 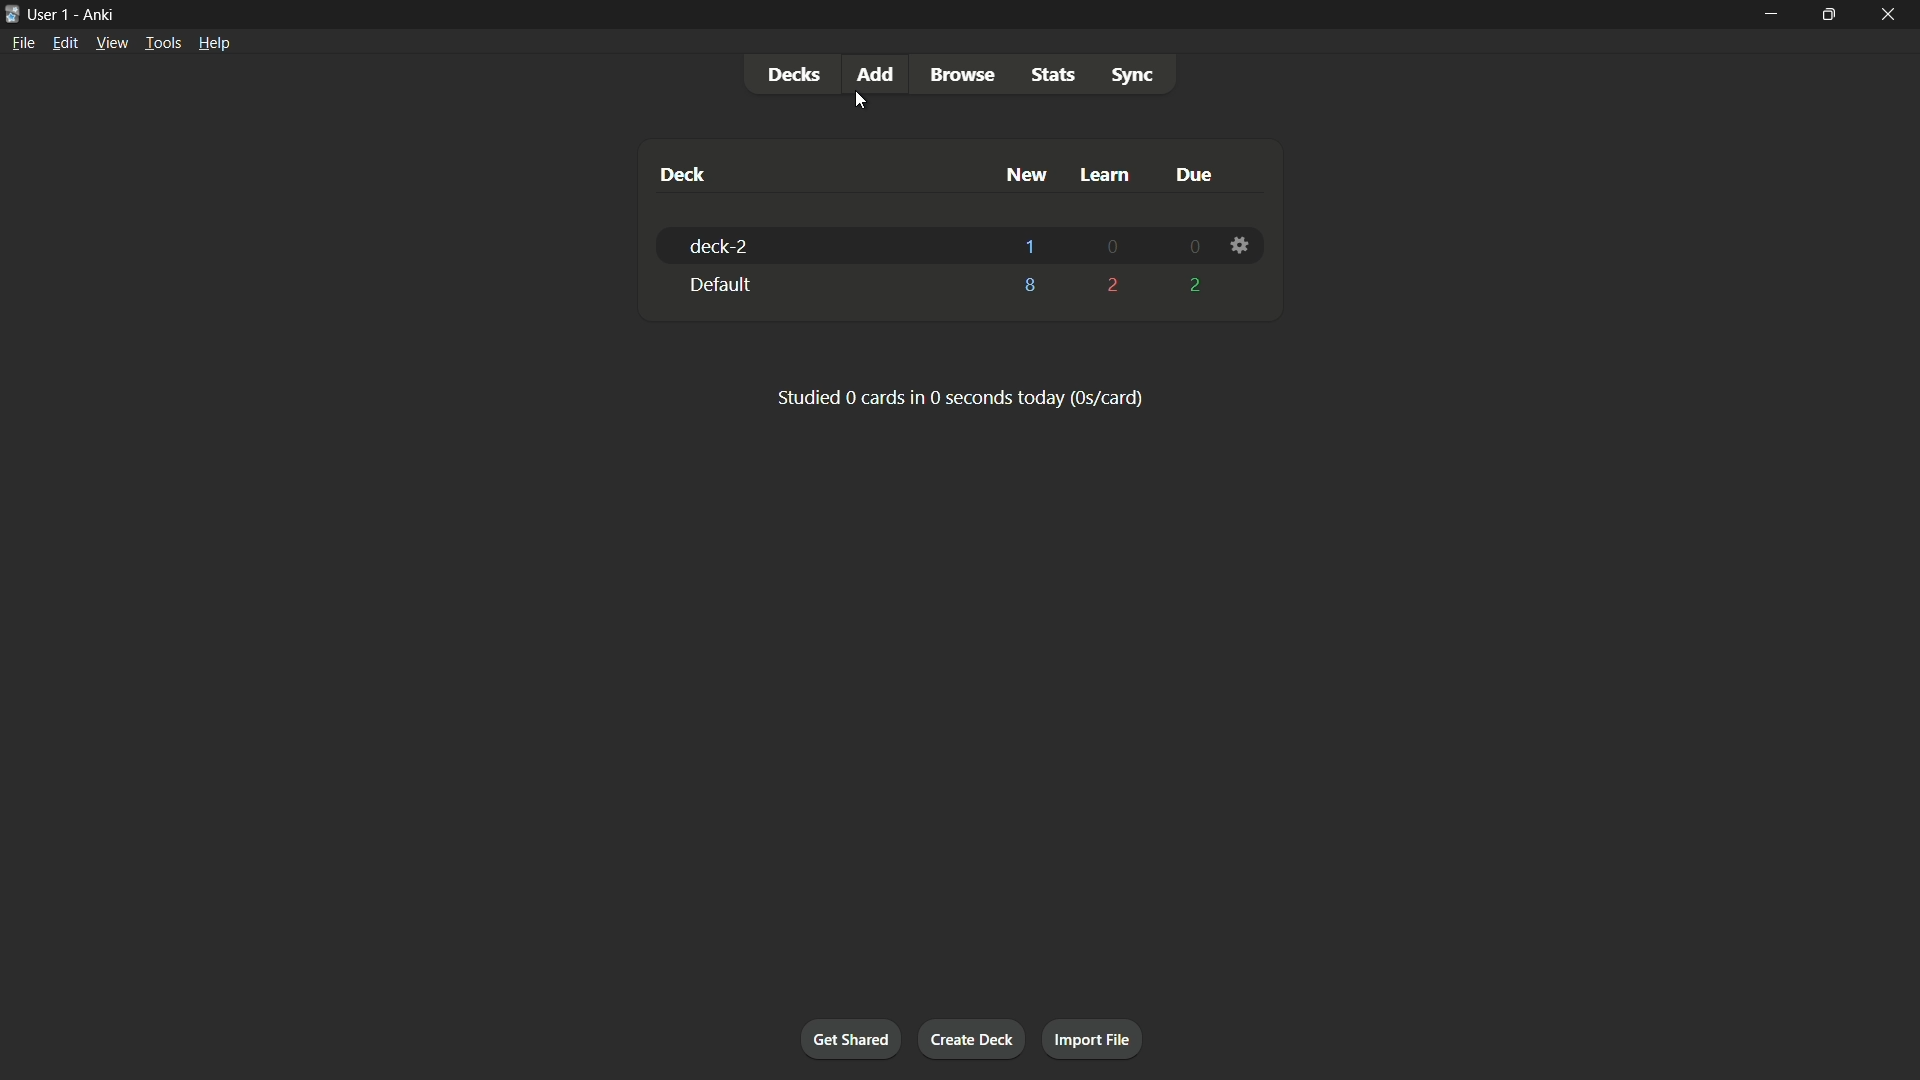 I want to click on file menu, so click(x=21, y=43).